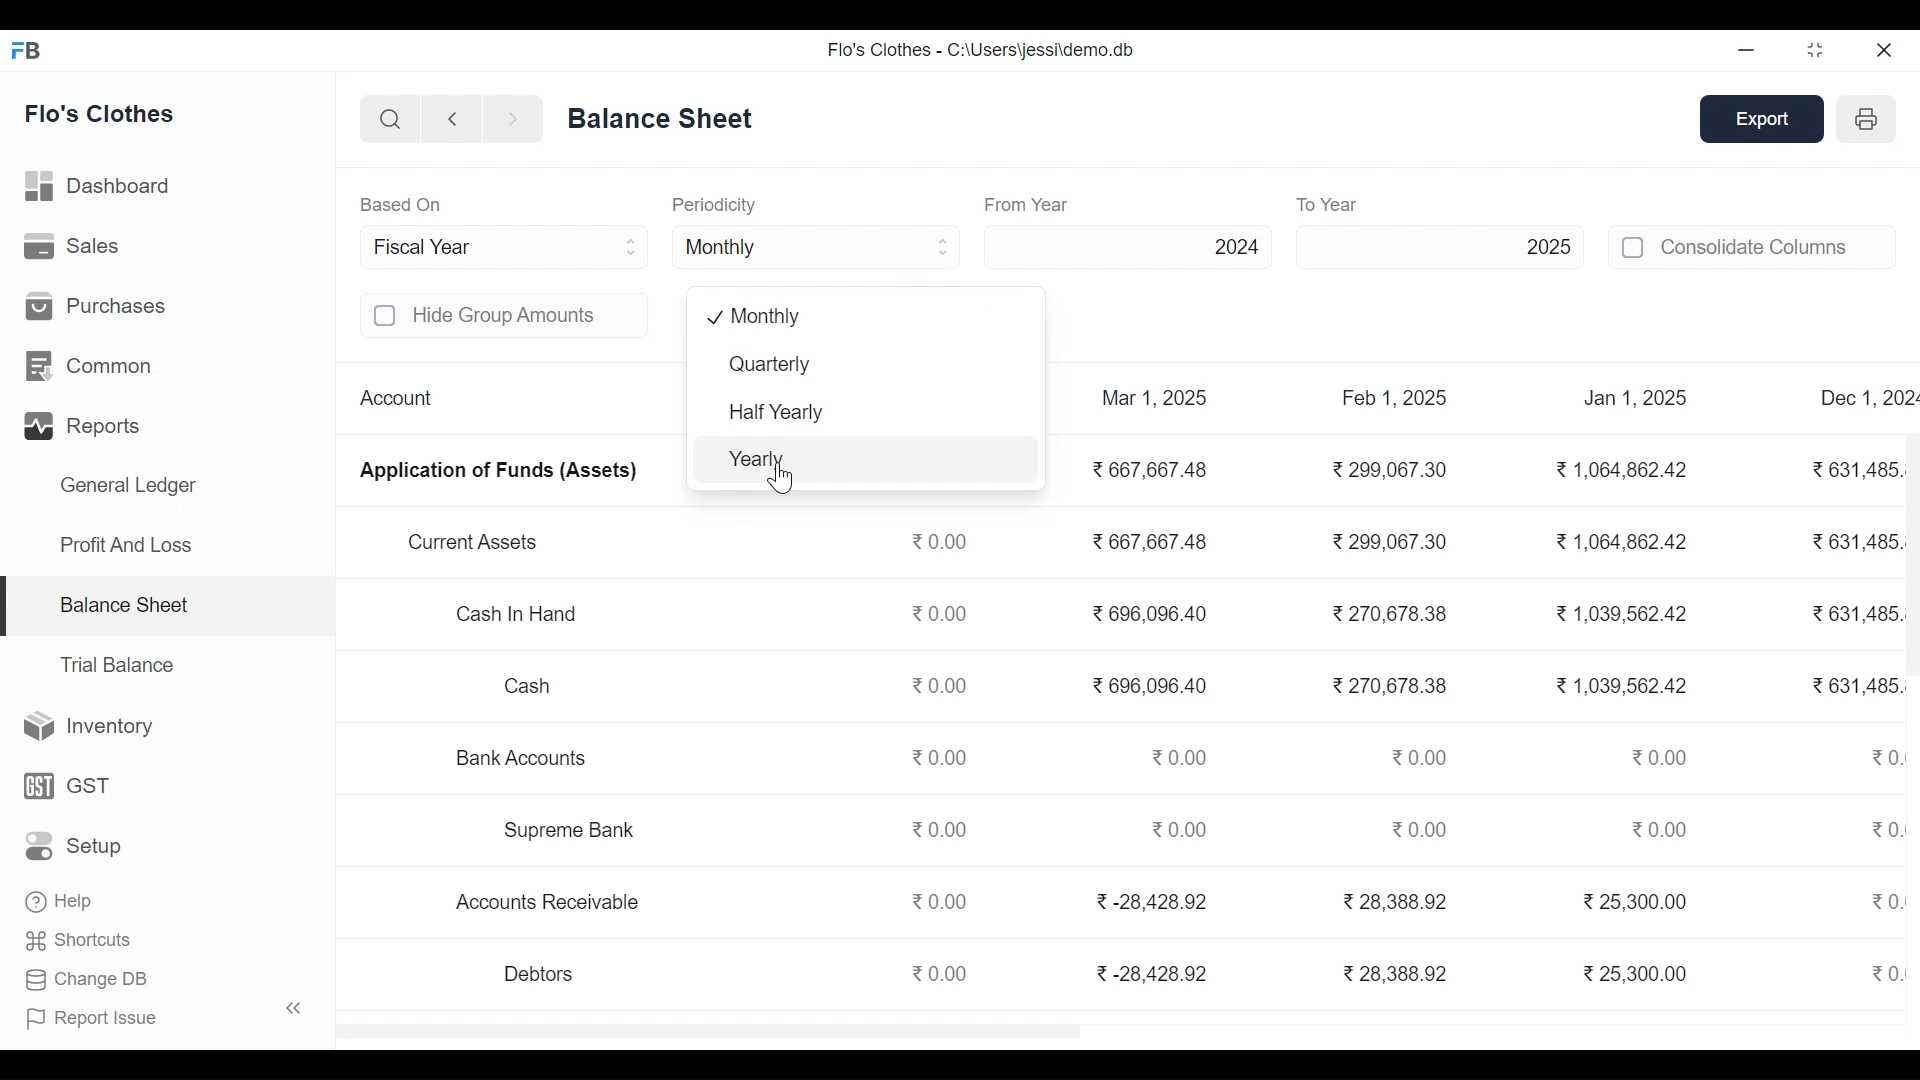  What do you see at coordinates (1047, 543) in the screenshot?
I see `Current Assets 30.00 3 667,667.48 299,067.30 %1,064,862.42` at bounding box center [1047, 543].